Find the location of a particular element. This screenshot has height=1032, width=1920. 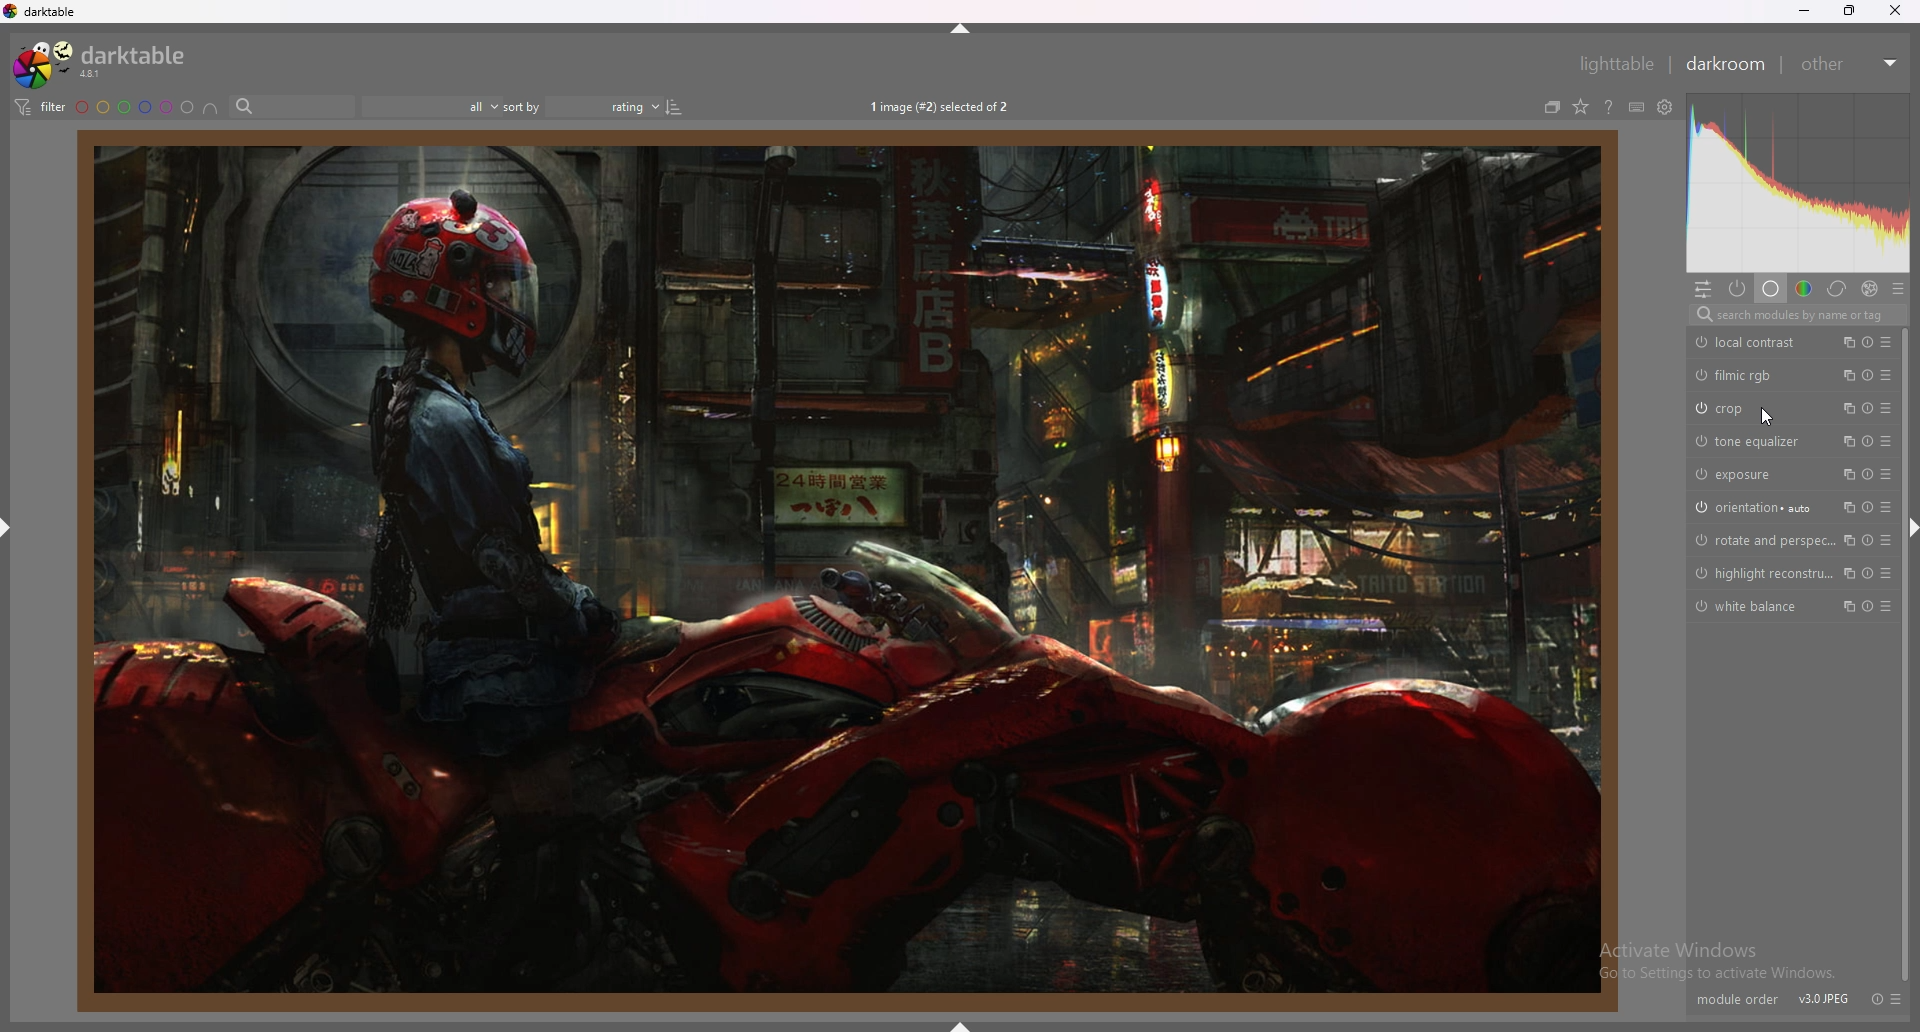

close is located at coordinates (1894, 11).